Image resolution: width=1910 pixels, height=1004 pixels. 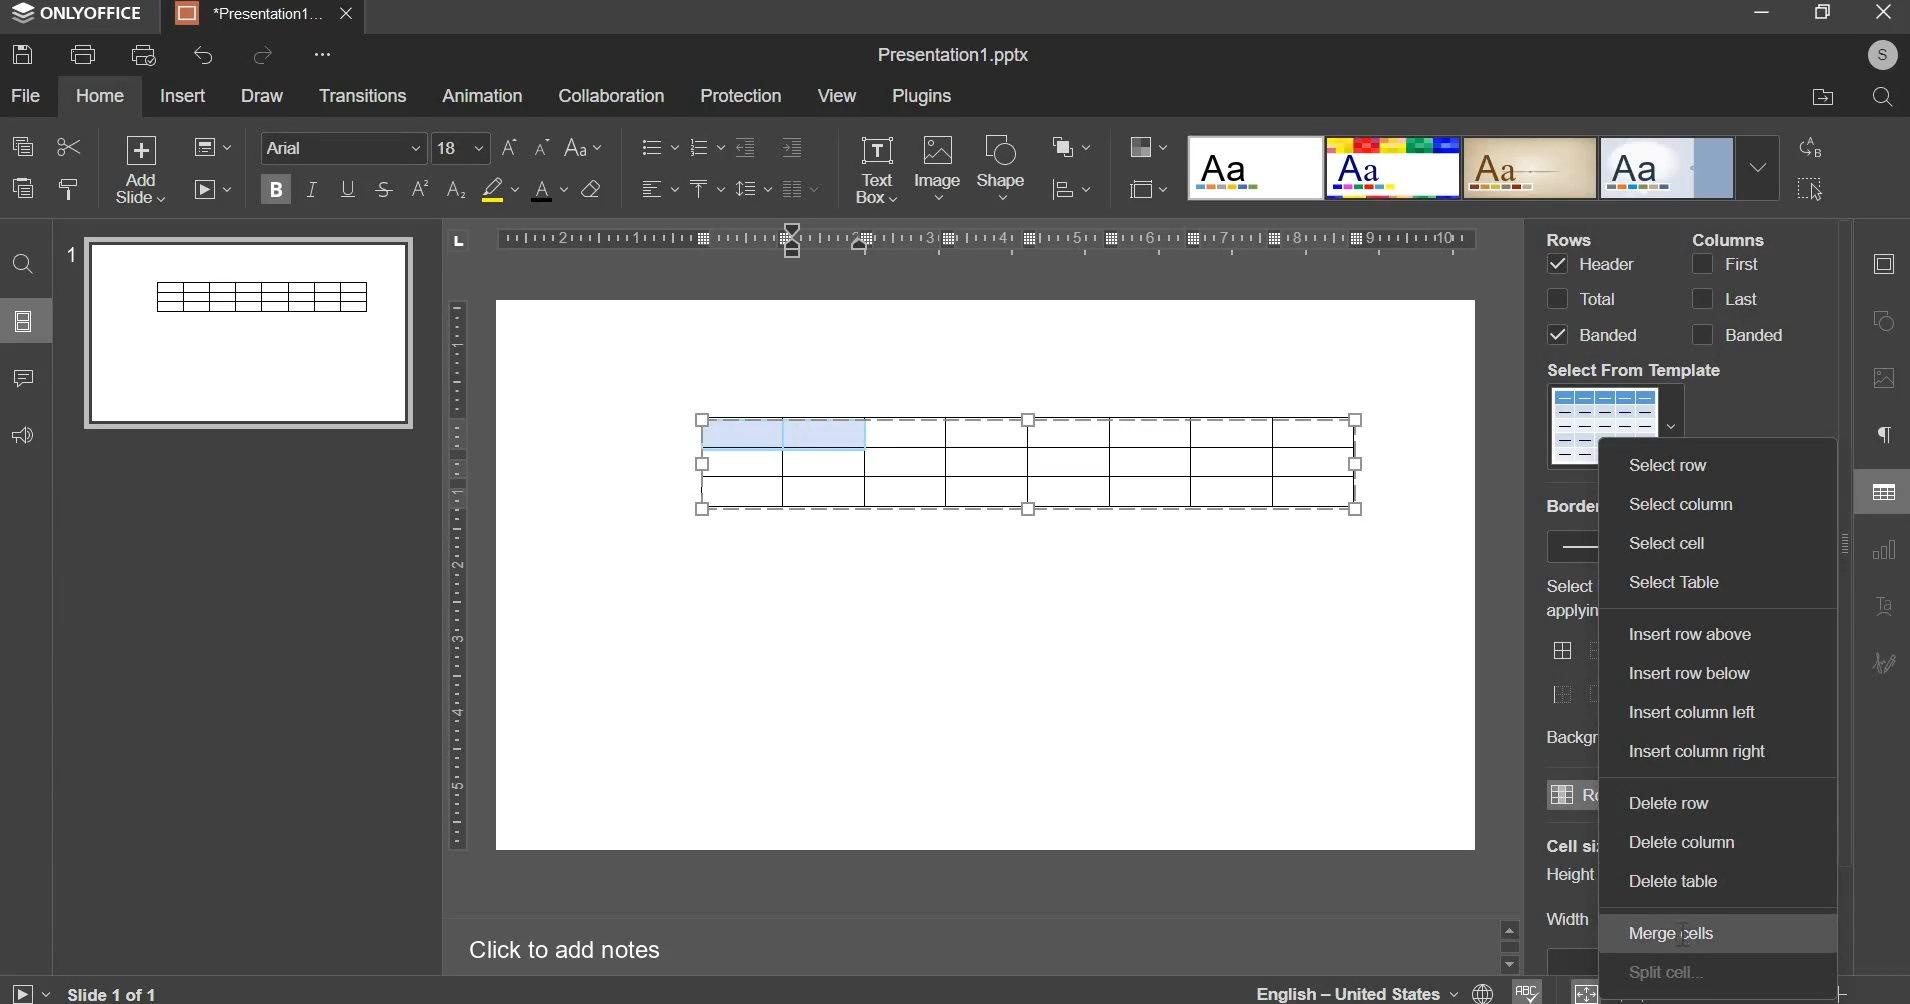 What do you see at coordinates (491, 148) in the screenshot?
I see `font size` at bounding box center [491, 148].